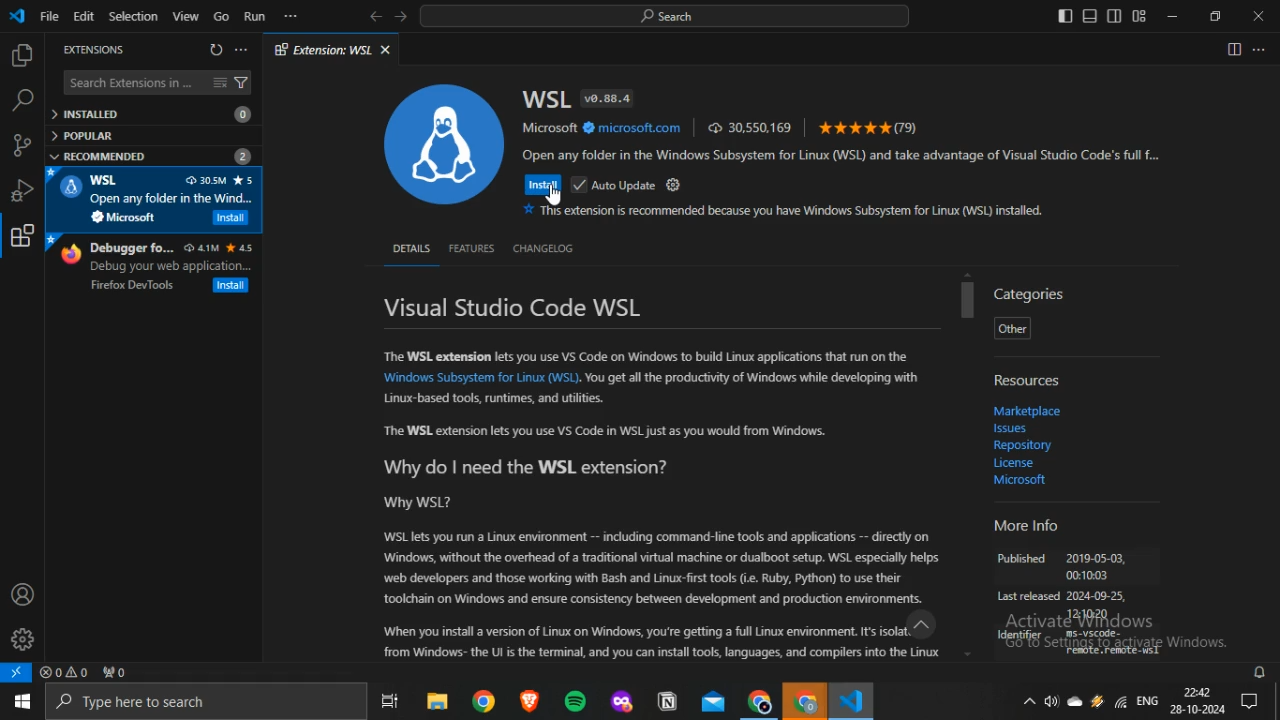  Describe the element at coordinates (185, 16) in the screenshot. I see `View` at that location.